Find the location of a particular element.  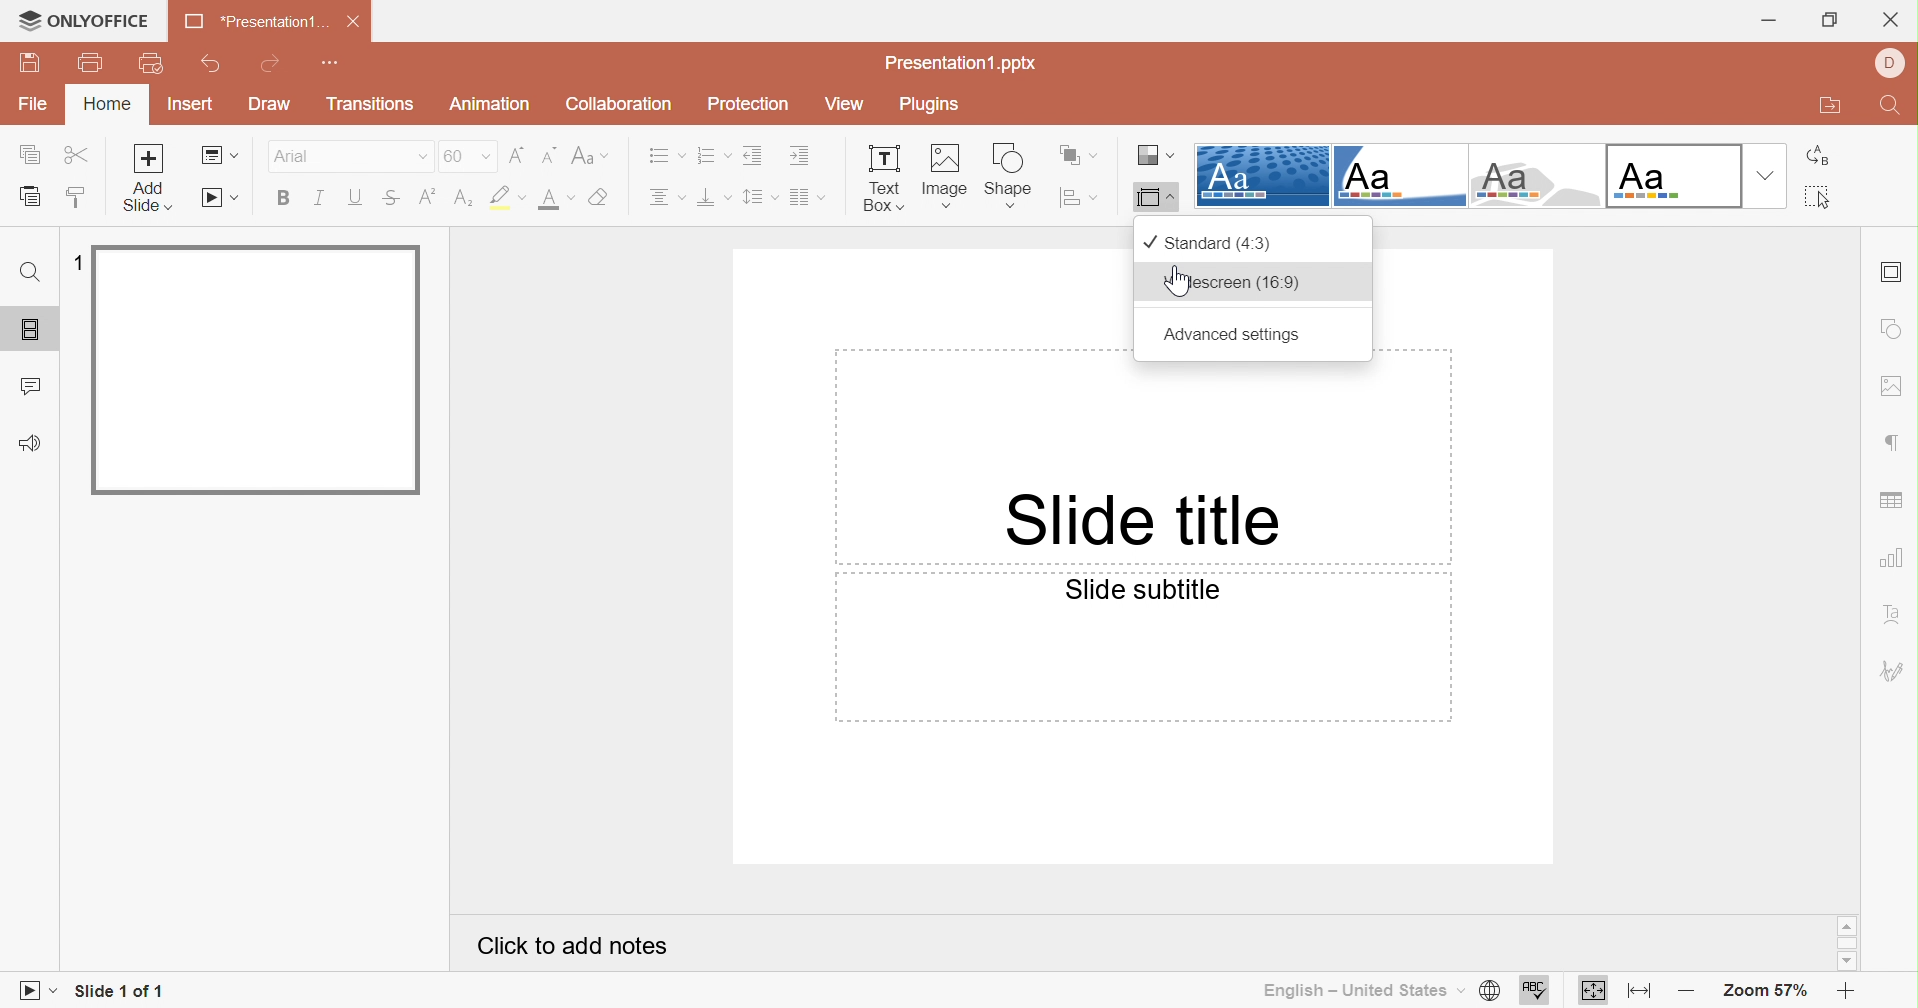

Increase indent is located at coordinates (799, 154).